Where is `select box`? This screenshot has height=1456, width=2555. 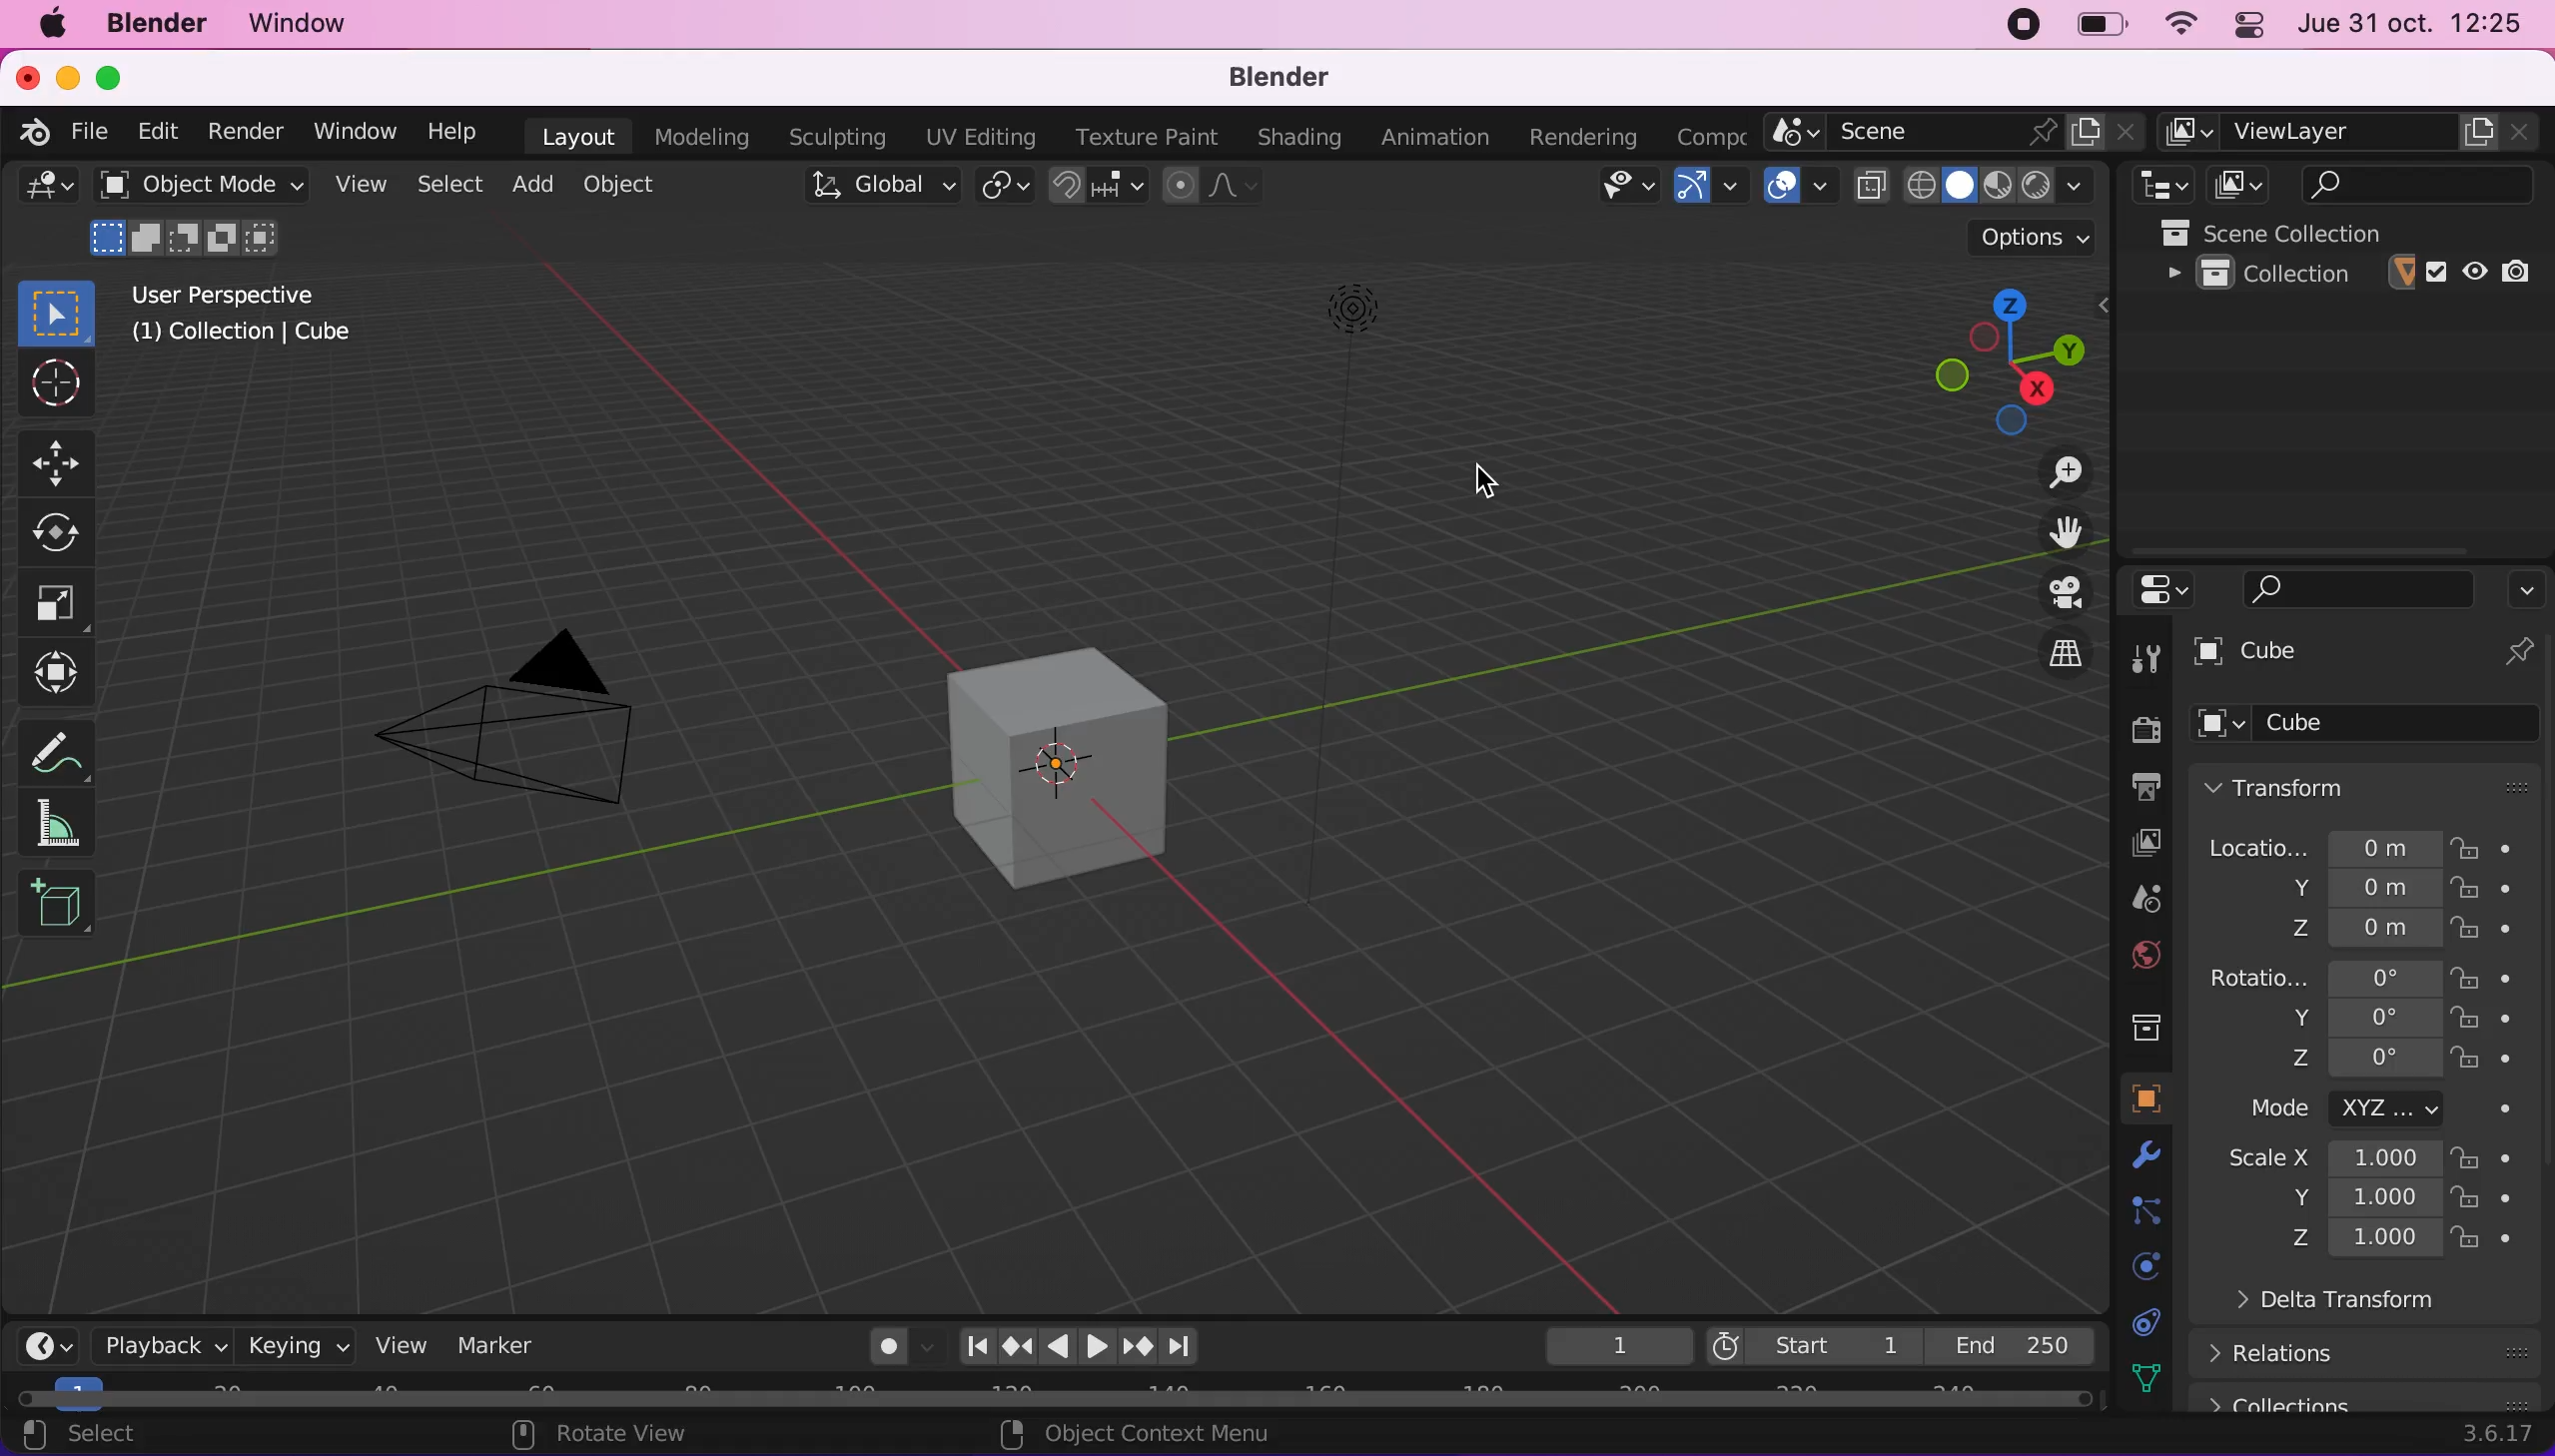
select box is located at coordinates (54, 309).